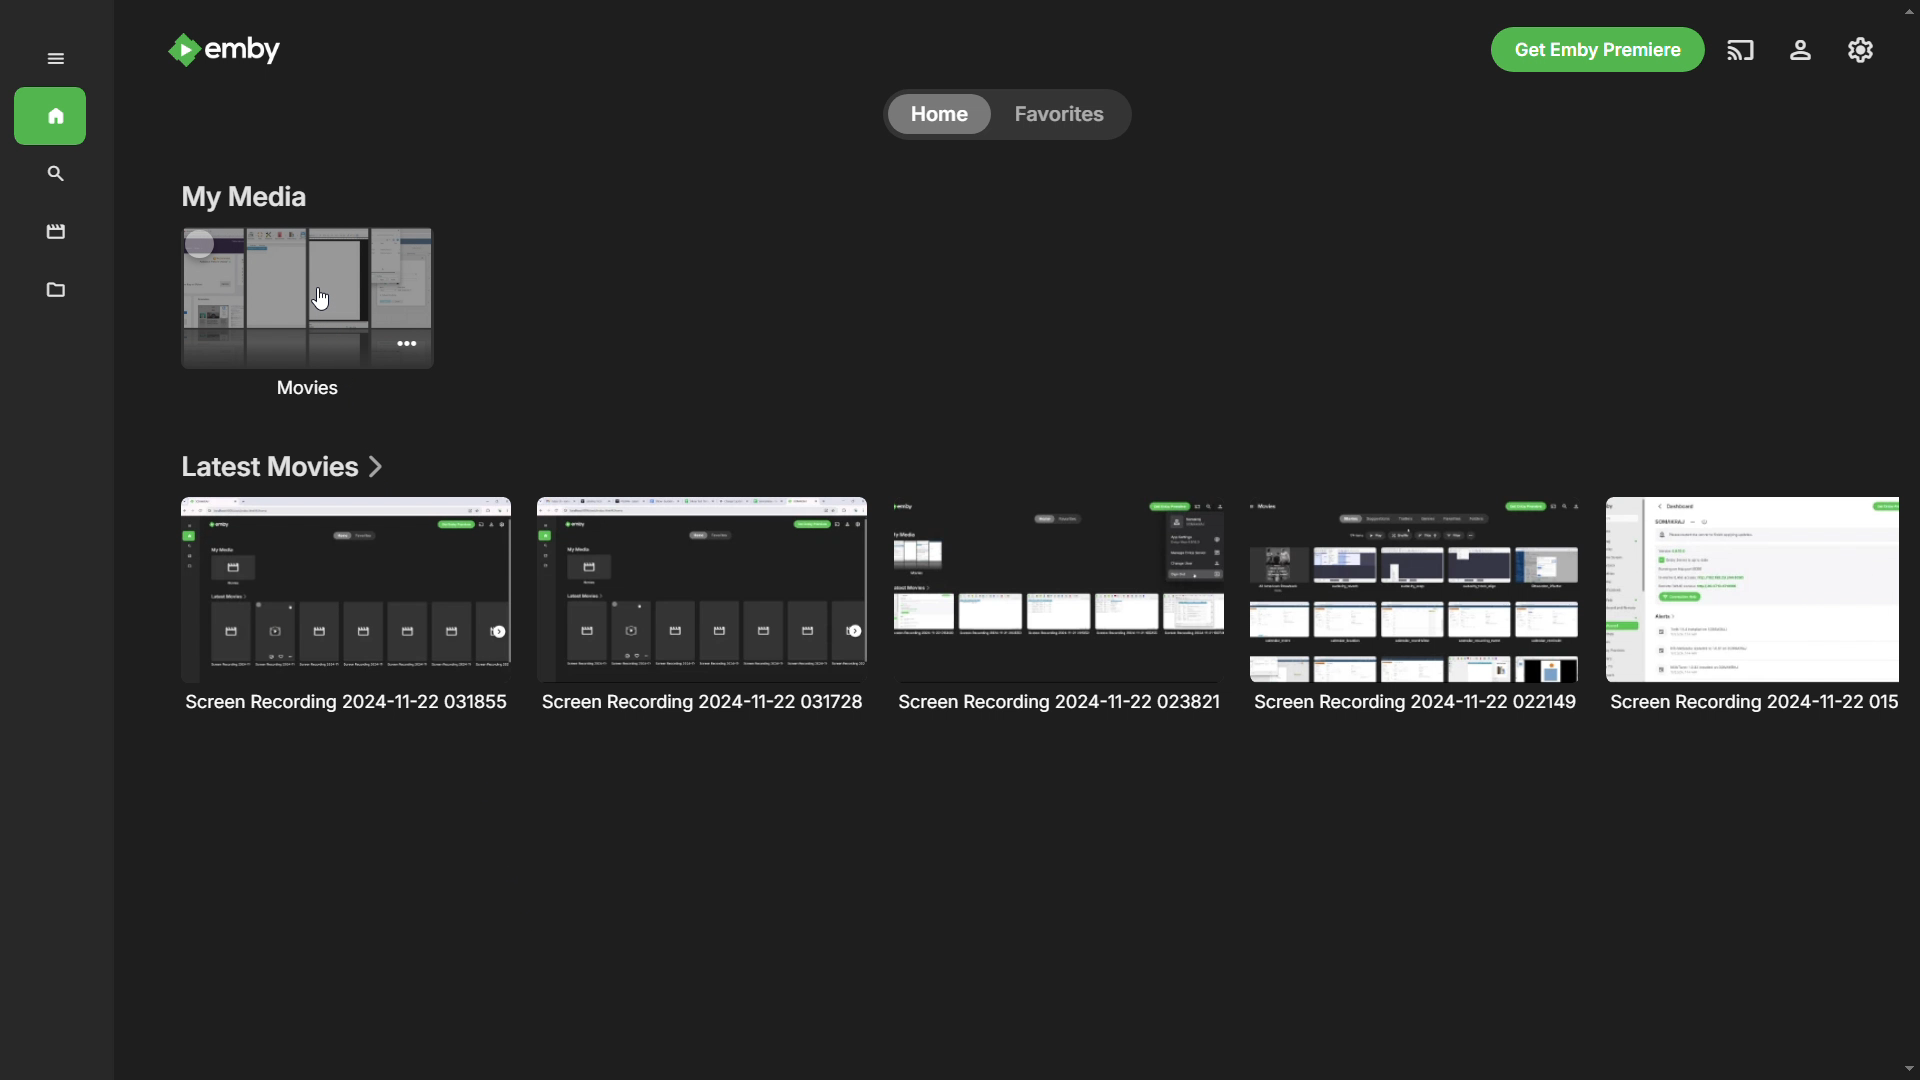 Image resolution: width=1920 pixels, height=1080 pixels. I want to click on list of movies, so click(346, 607).